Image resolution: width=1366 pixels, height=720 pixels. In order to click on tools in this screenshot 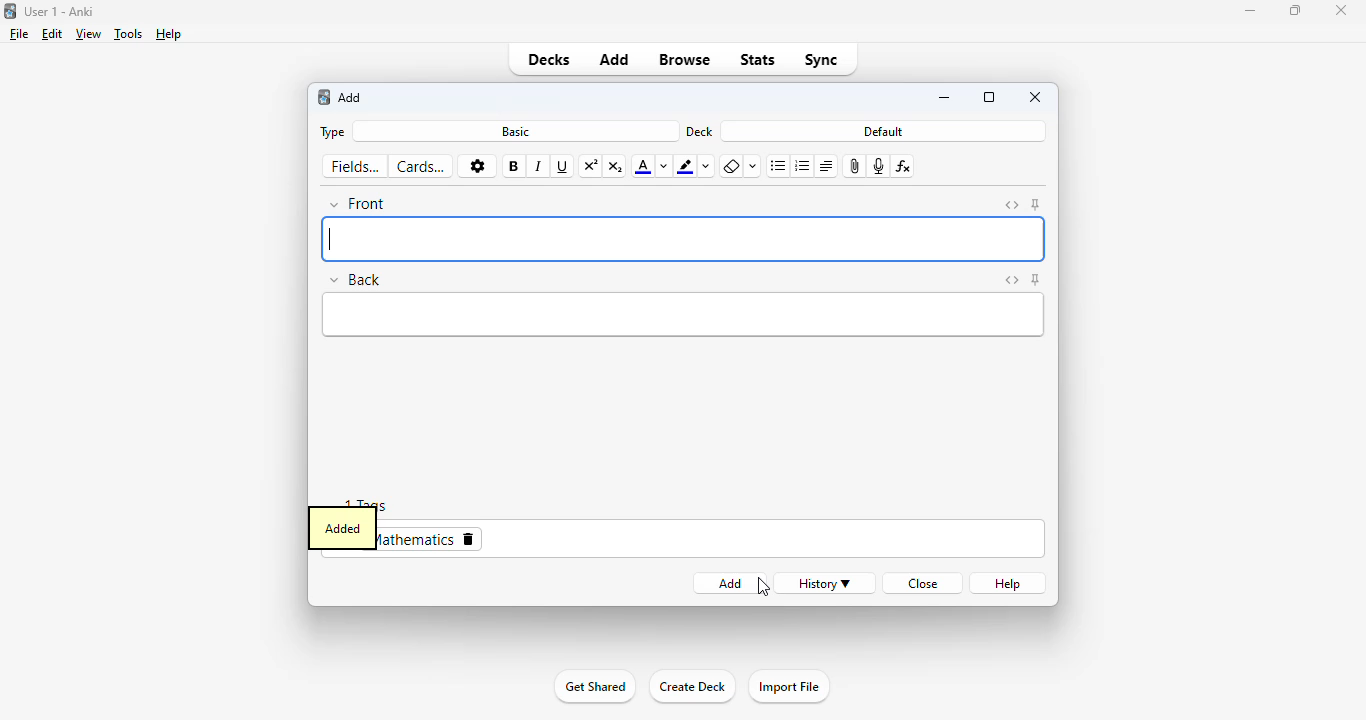, I will do `click(129, 34)`.